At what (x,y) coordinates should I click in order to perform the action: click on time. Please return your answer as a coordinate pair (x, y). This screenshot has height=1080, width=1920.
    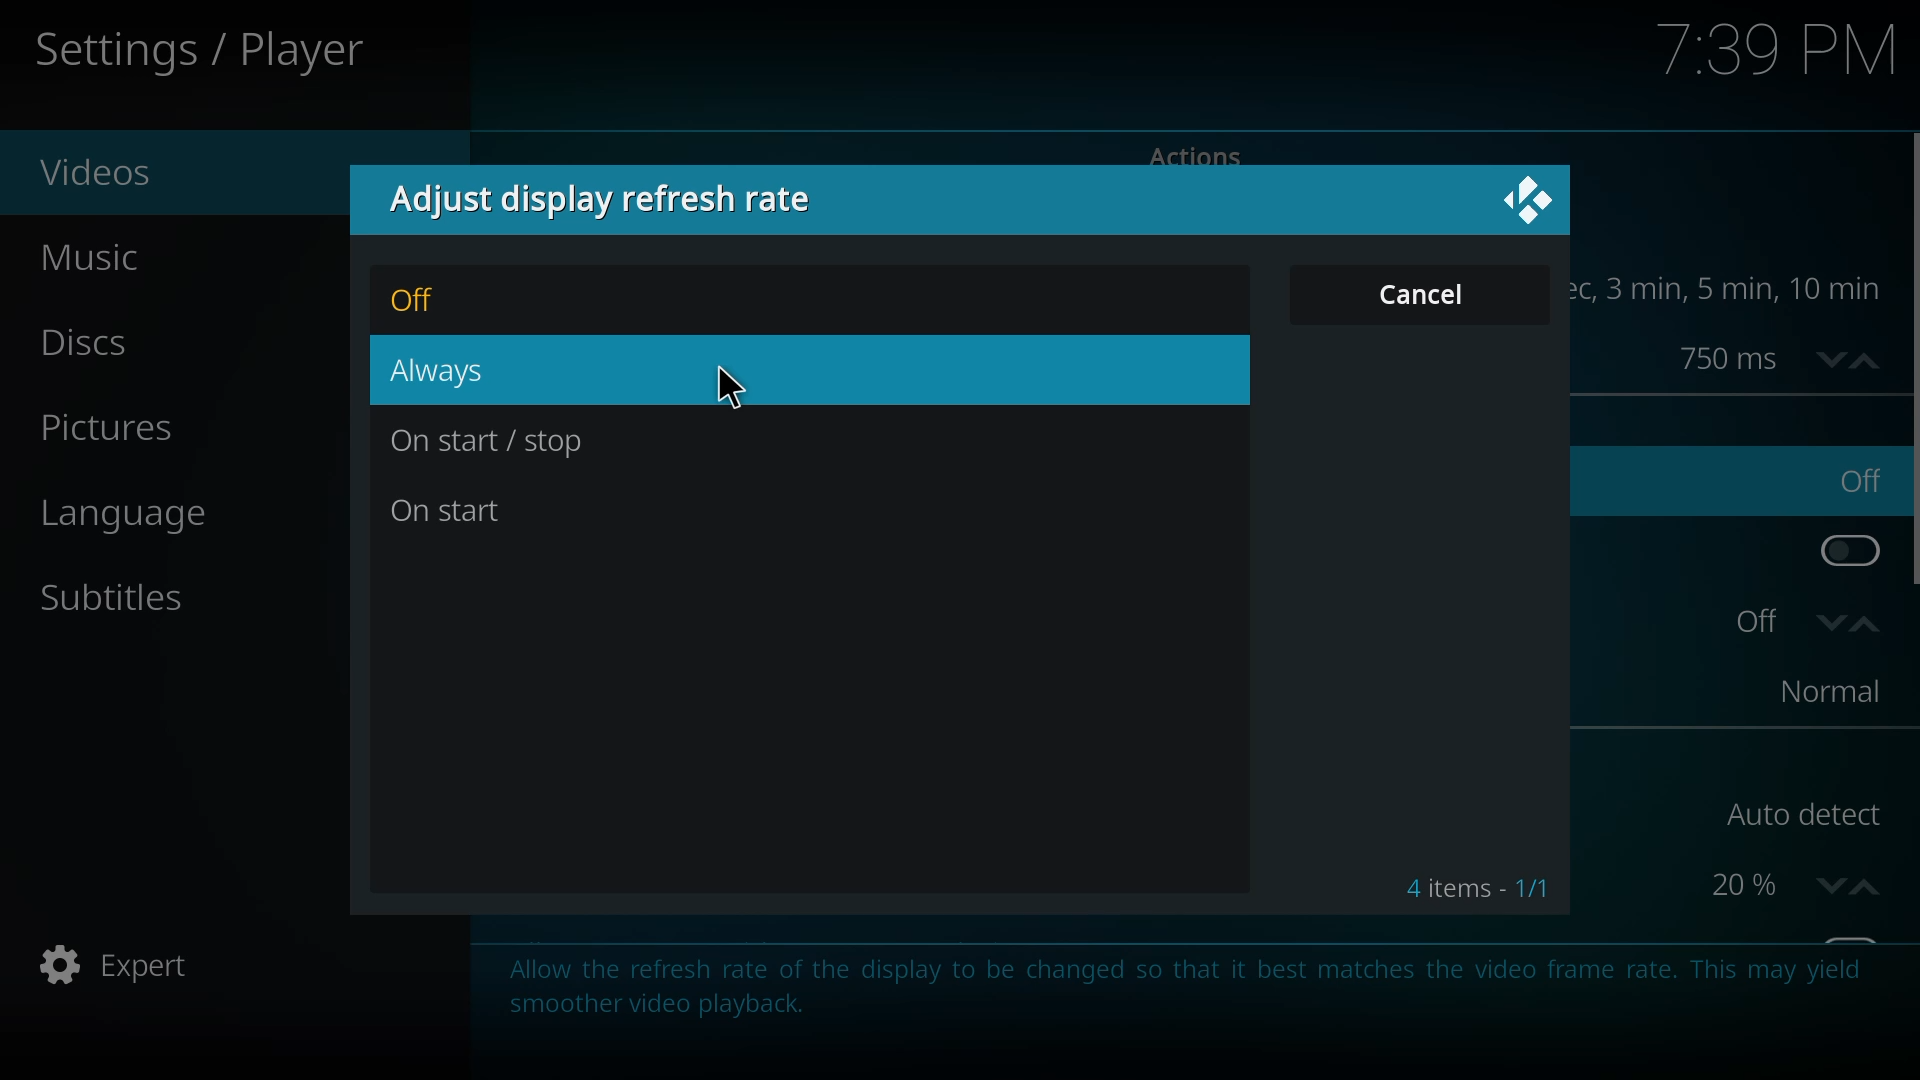
    Looking at the image, I should click on (1782, 50).